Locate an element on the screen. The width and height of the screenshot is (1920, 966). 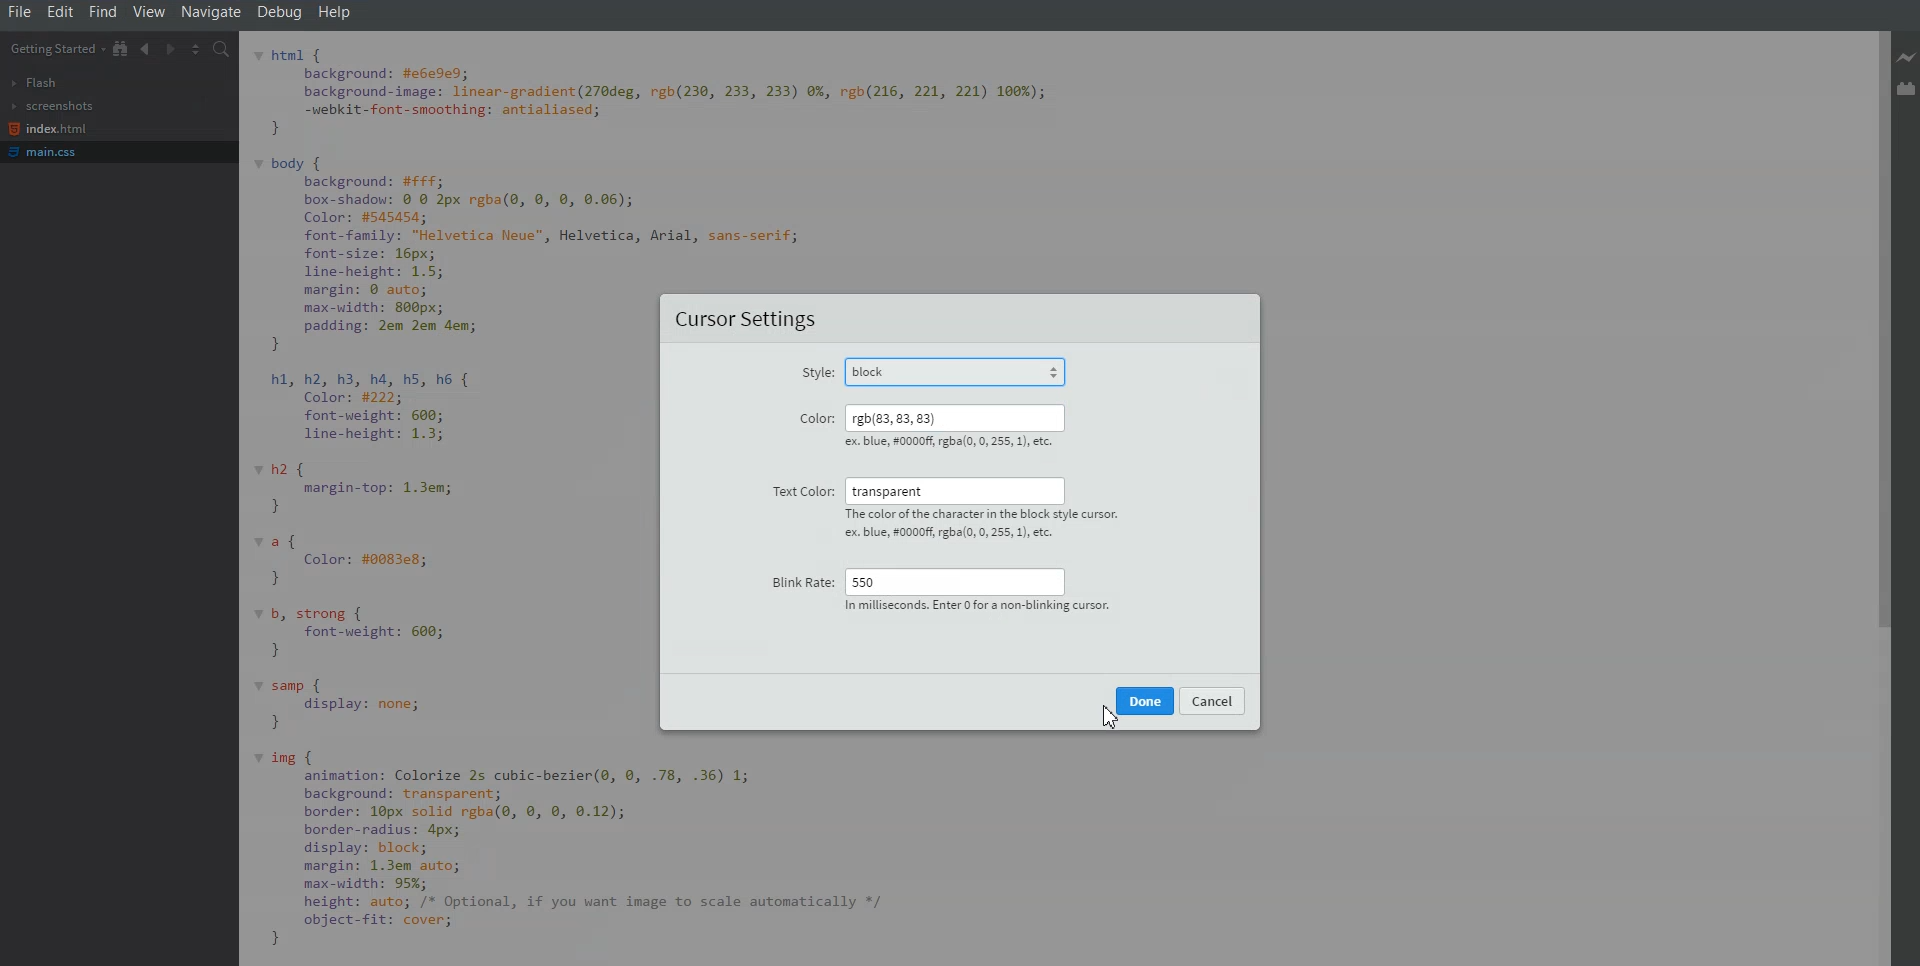
Blink Rate is located at coordinates (799, 576).